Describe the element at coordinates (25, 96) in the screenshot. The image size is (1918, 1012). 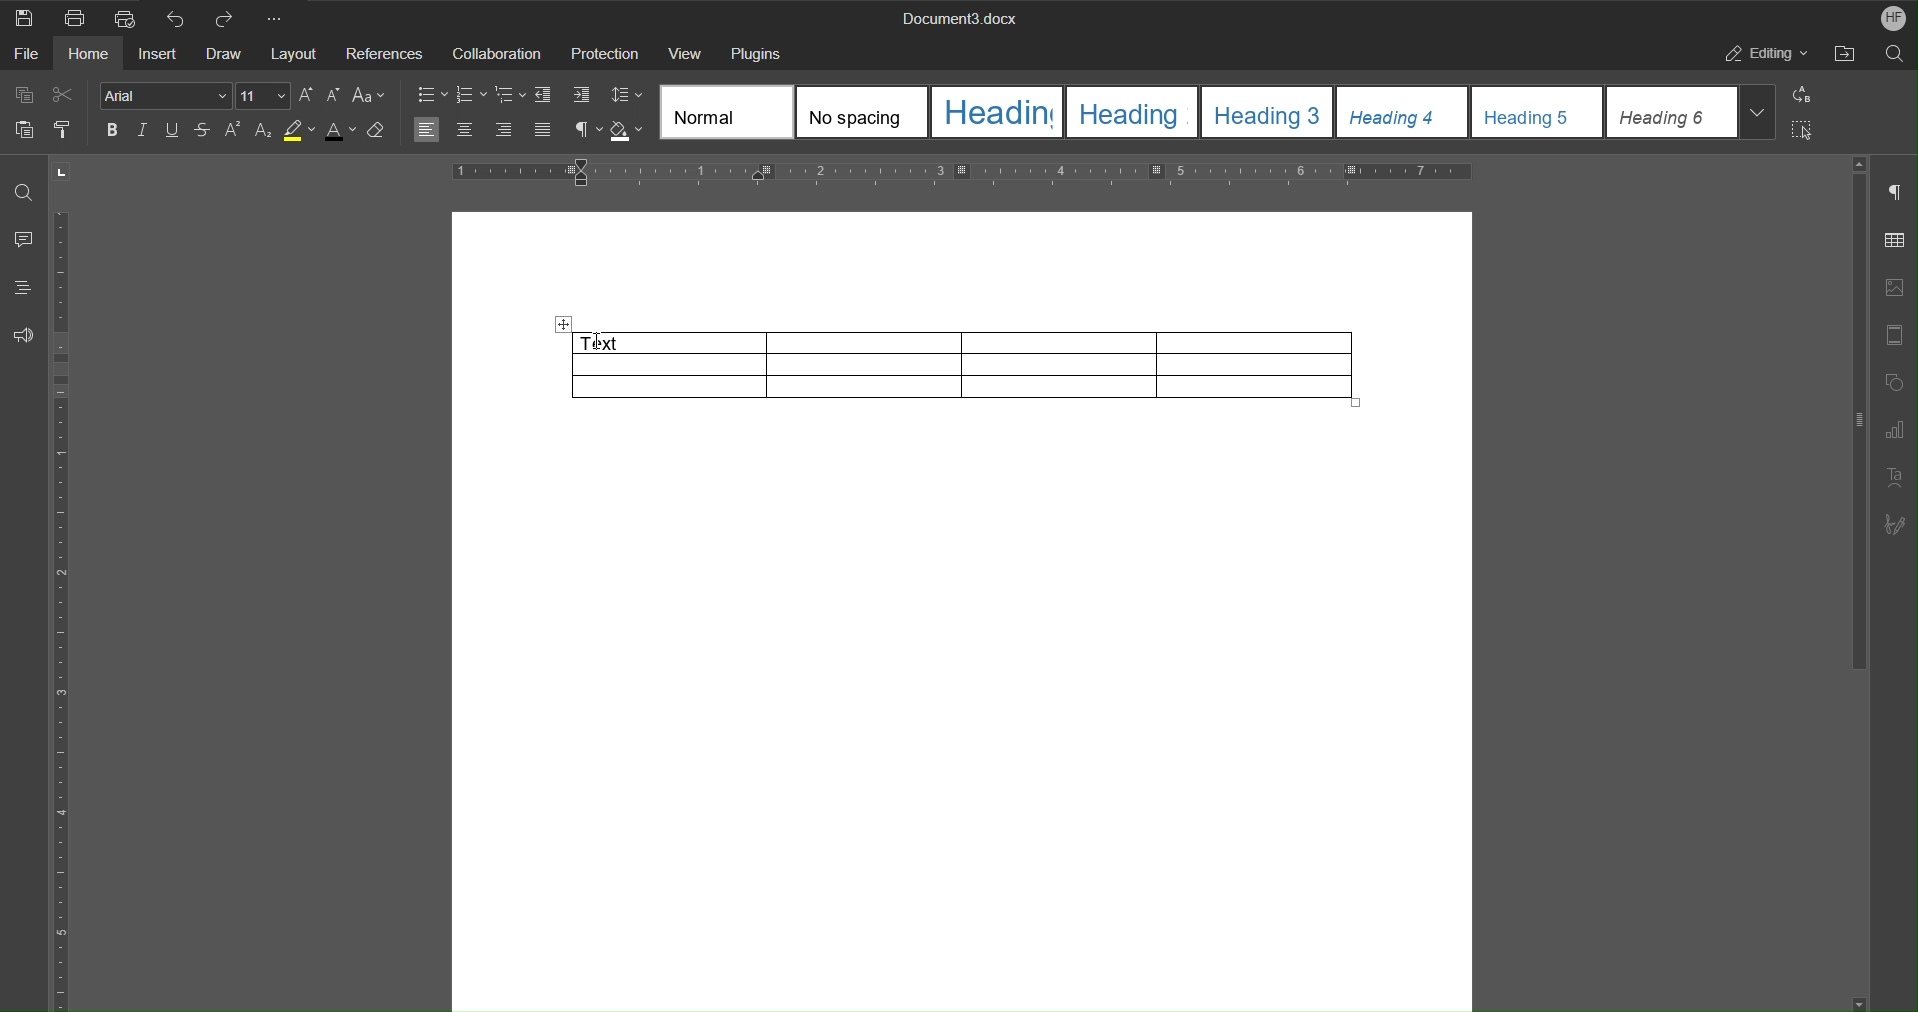
I see `Copy` at that location.